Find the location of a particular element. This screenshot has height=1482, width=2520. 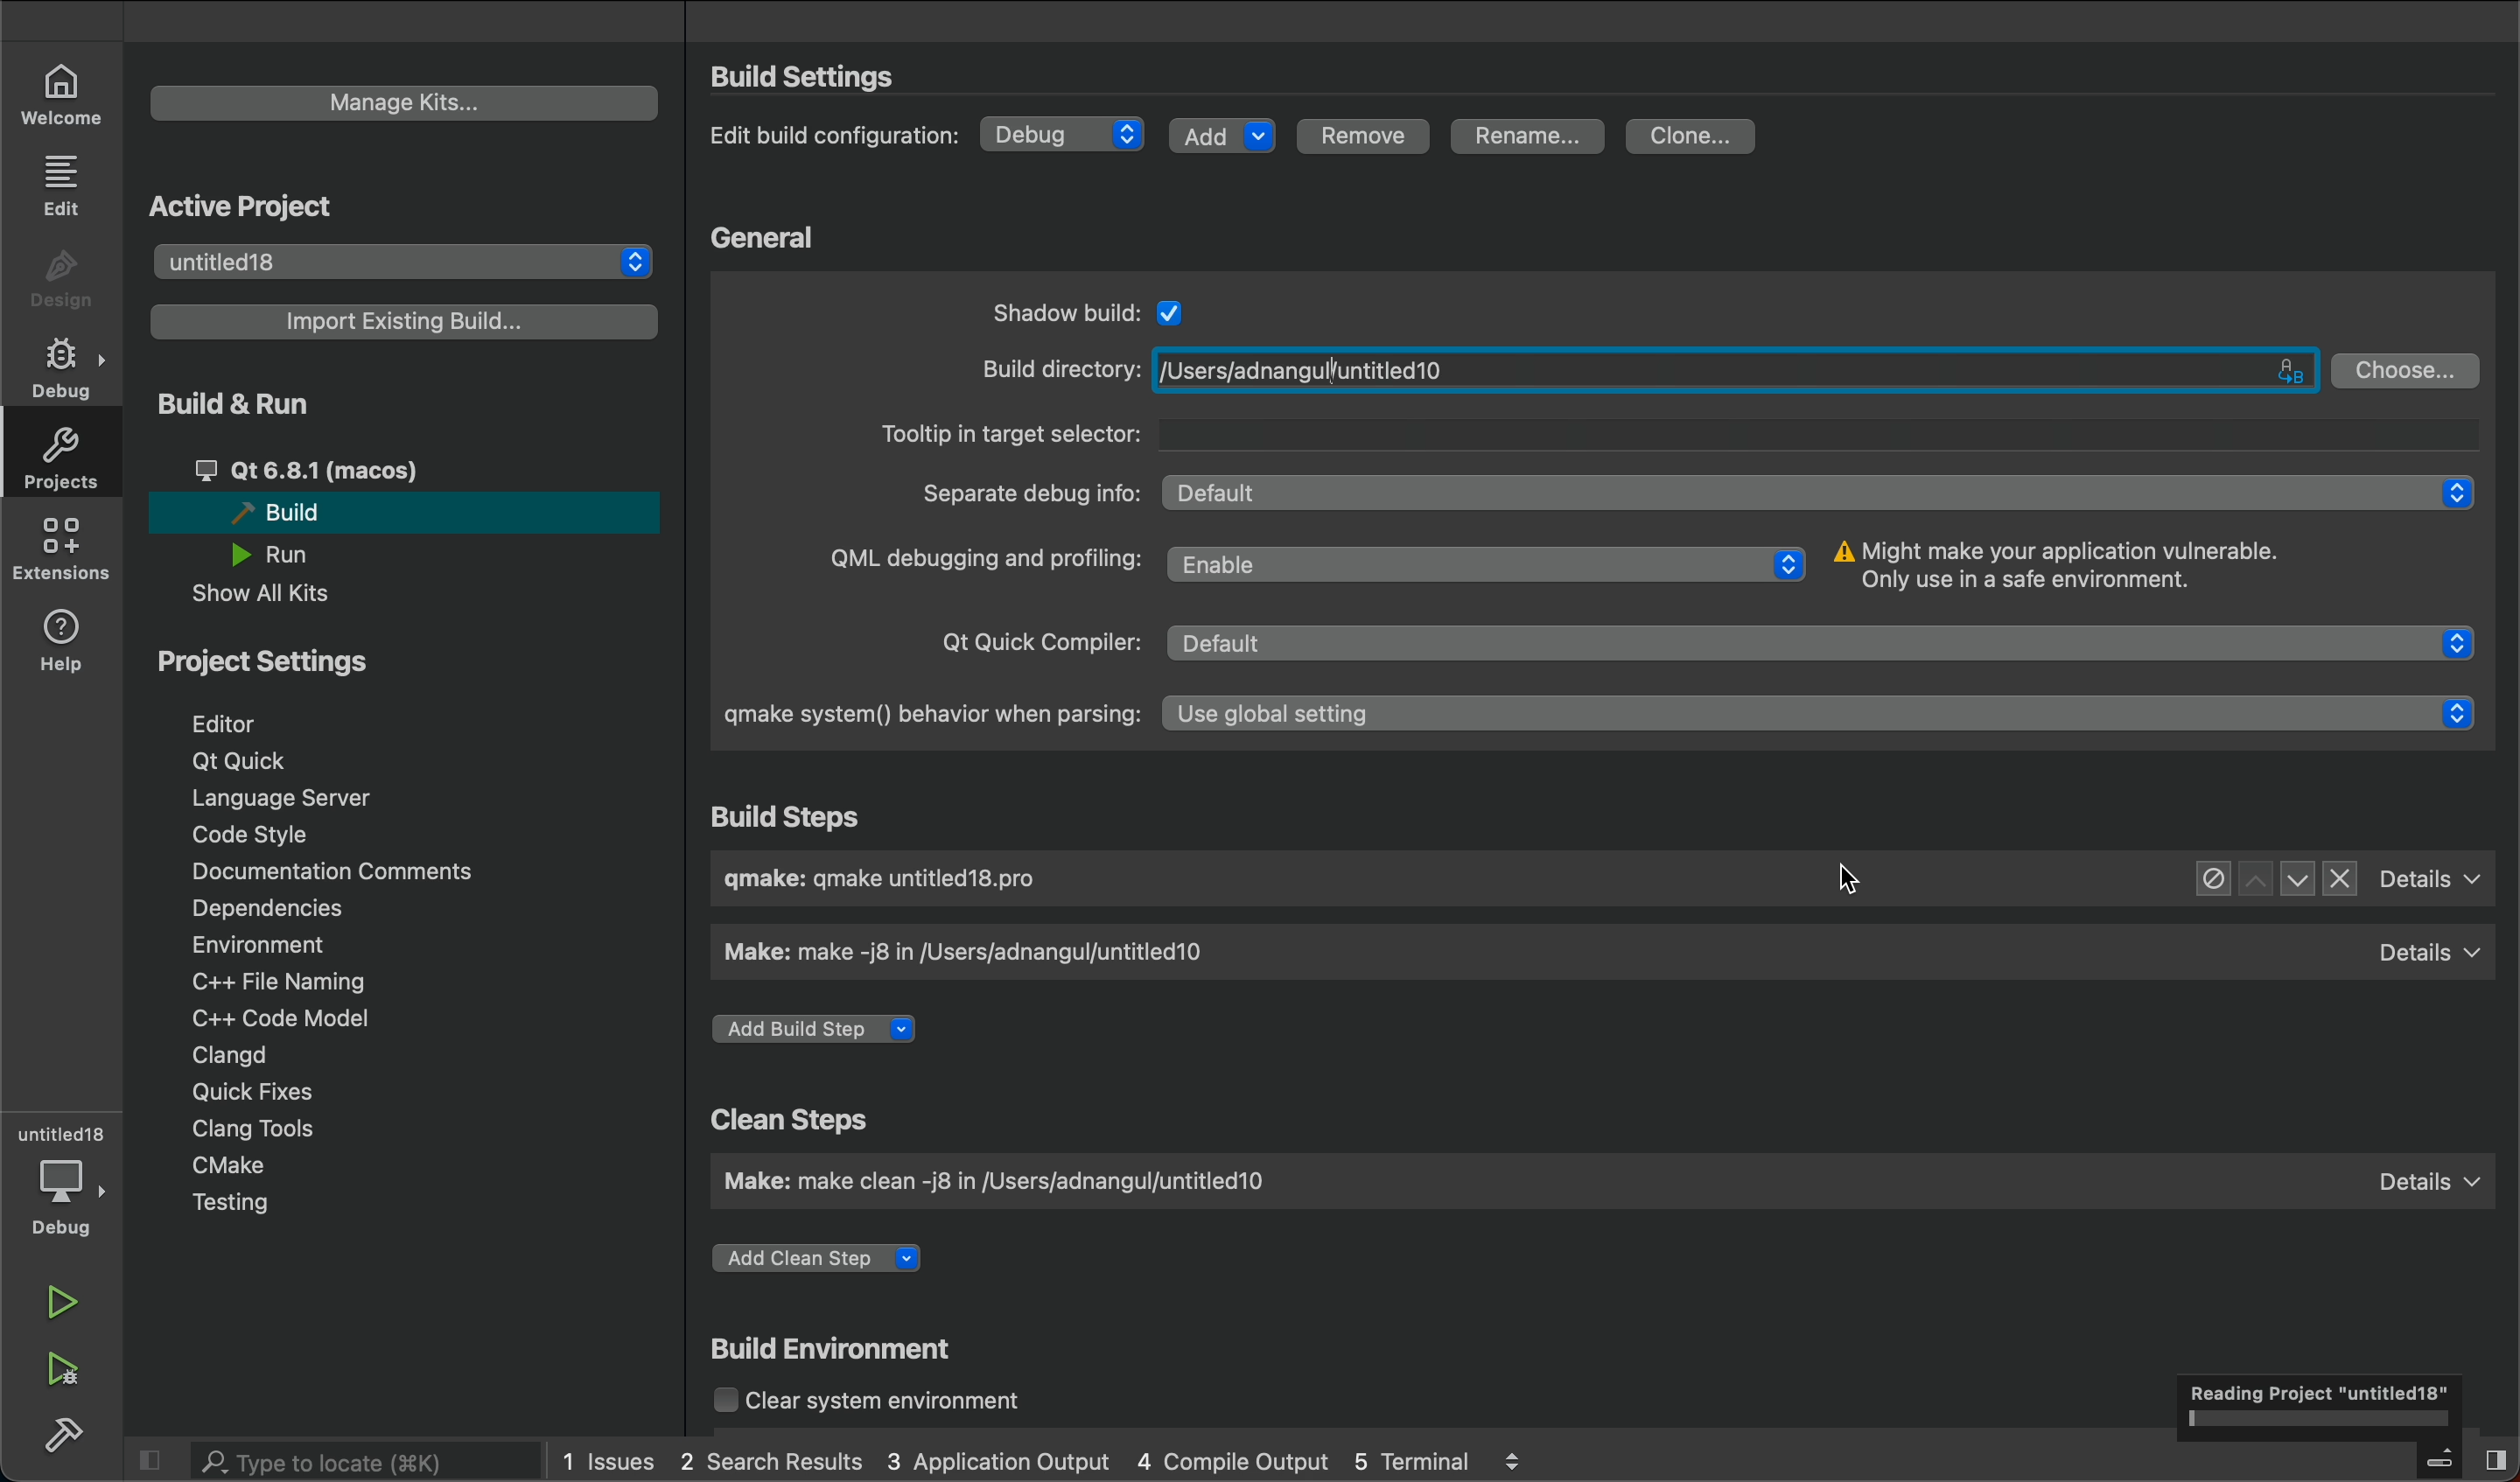

projects is located at coordinates (60, 464).